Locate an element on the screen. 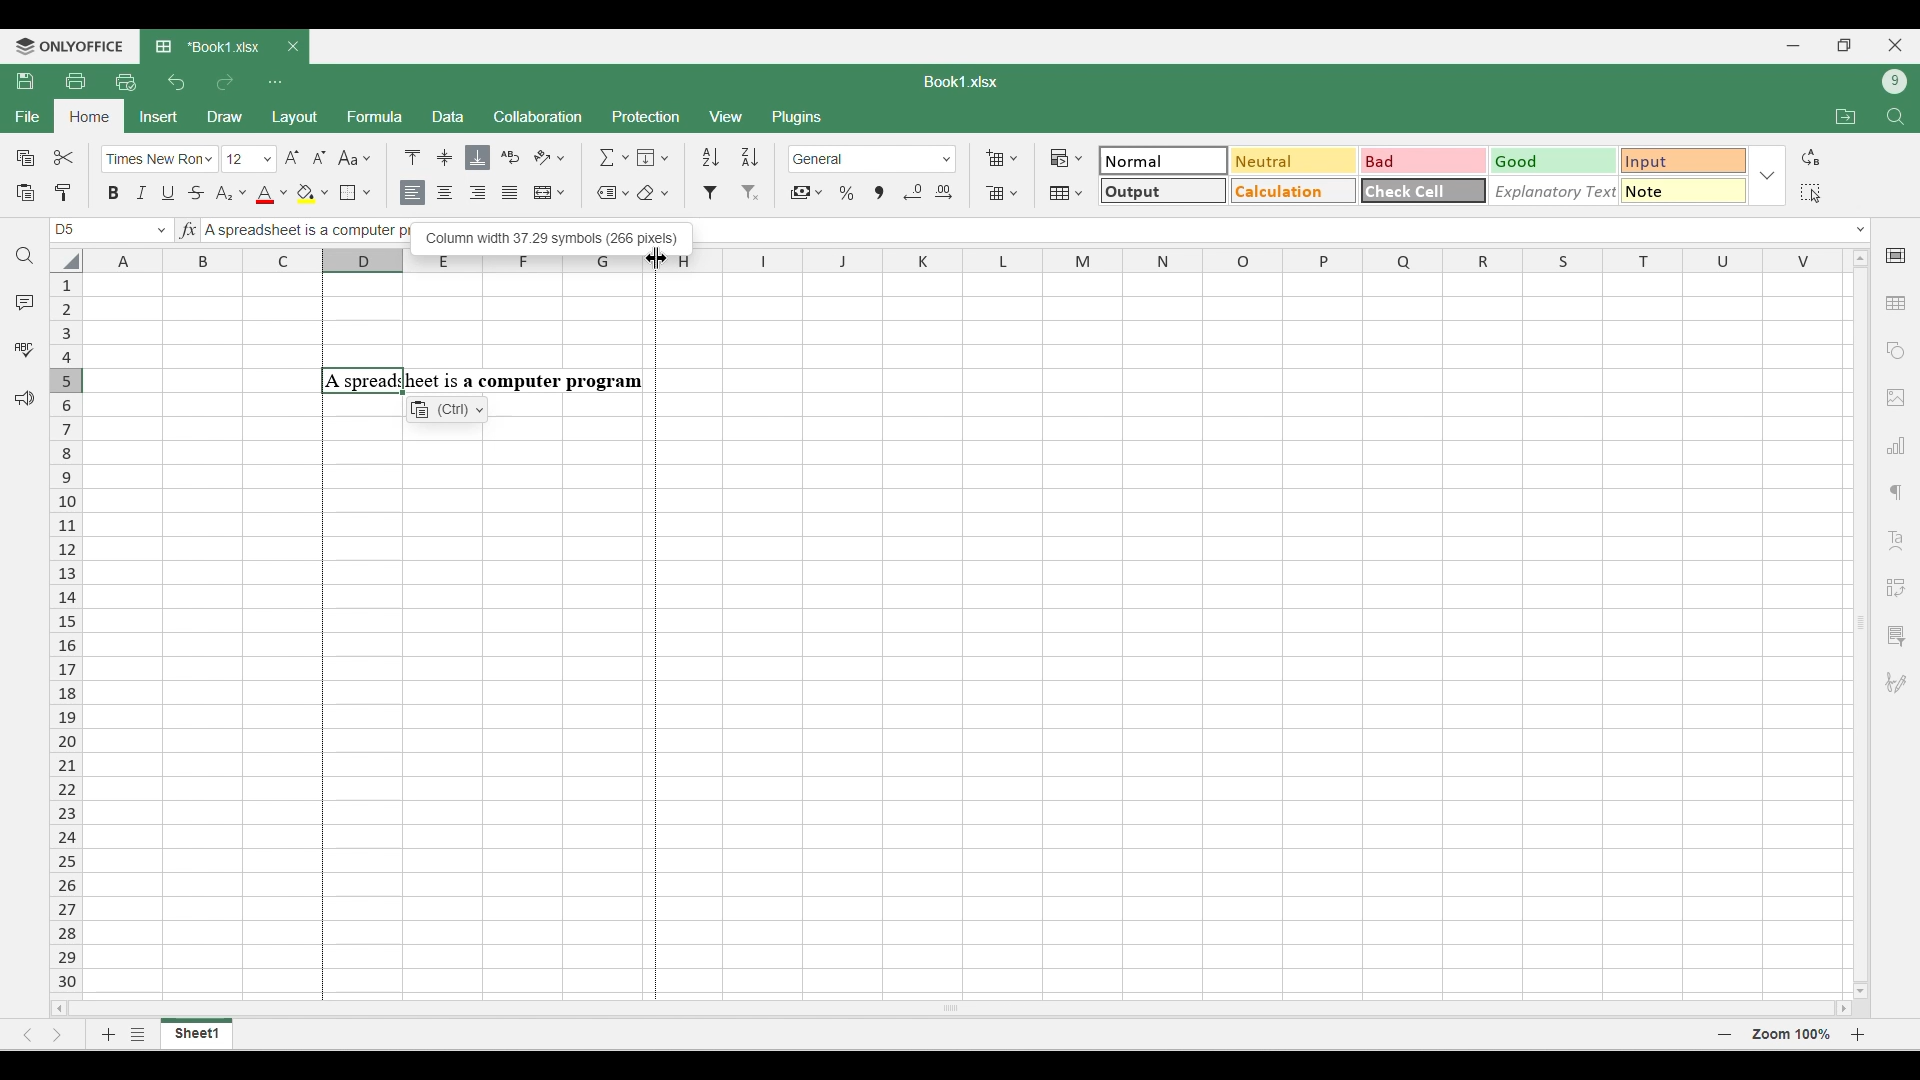  Spell check is located at coordinates (24, 349).